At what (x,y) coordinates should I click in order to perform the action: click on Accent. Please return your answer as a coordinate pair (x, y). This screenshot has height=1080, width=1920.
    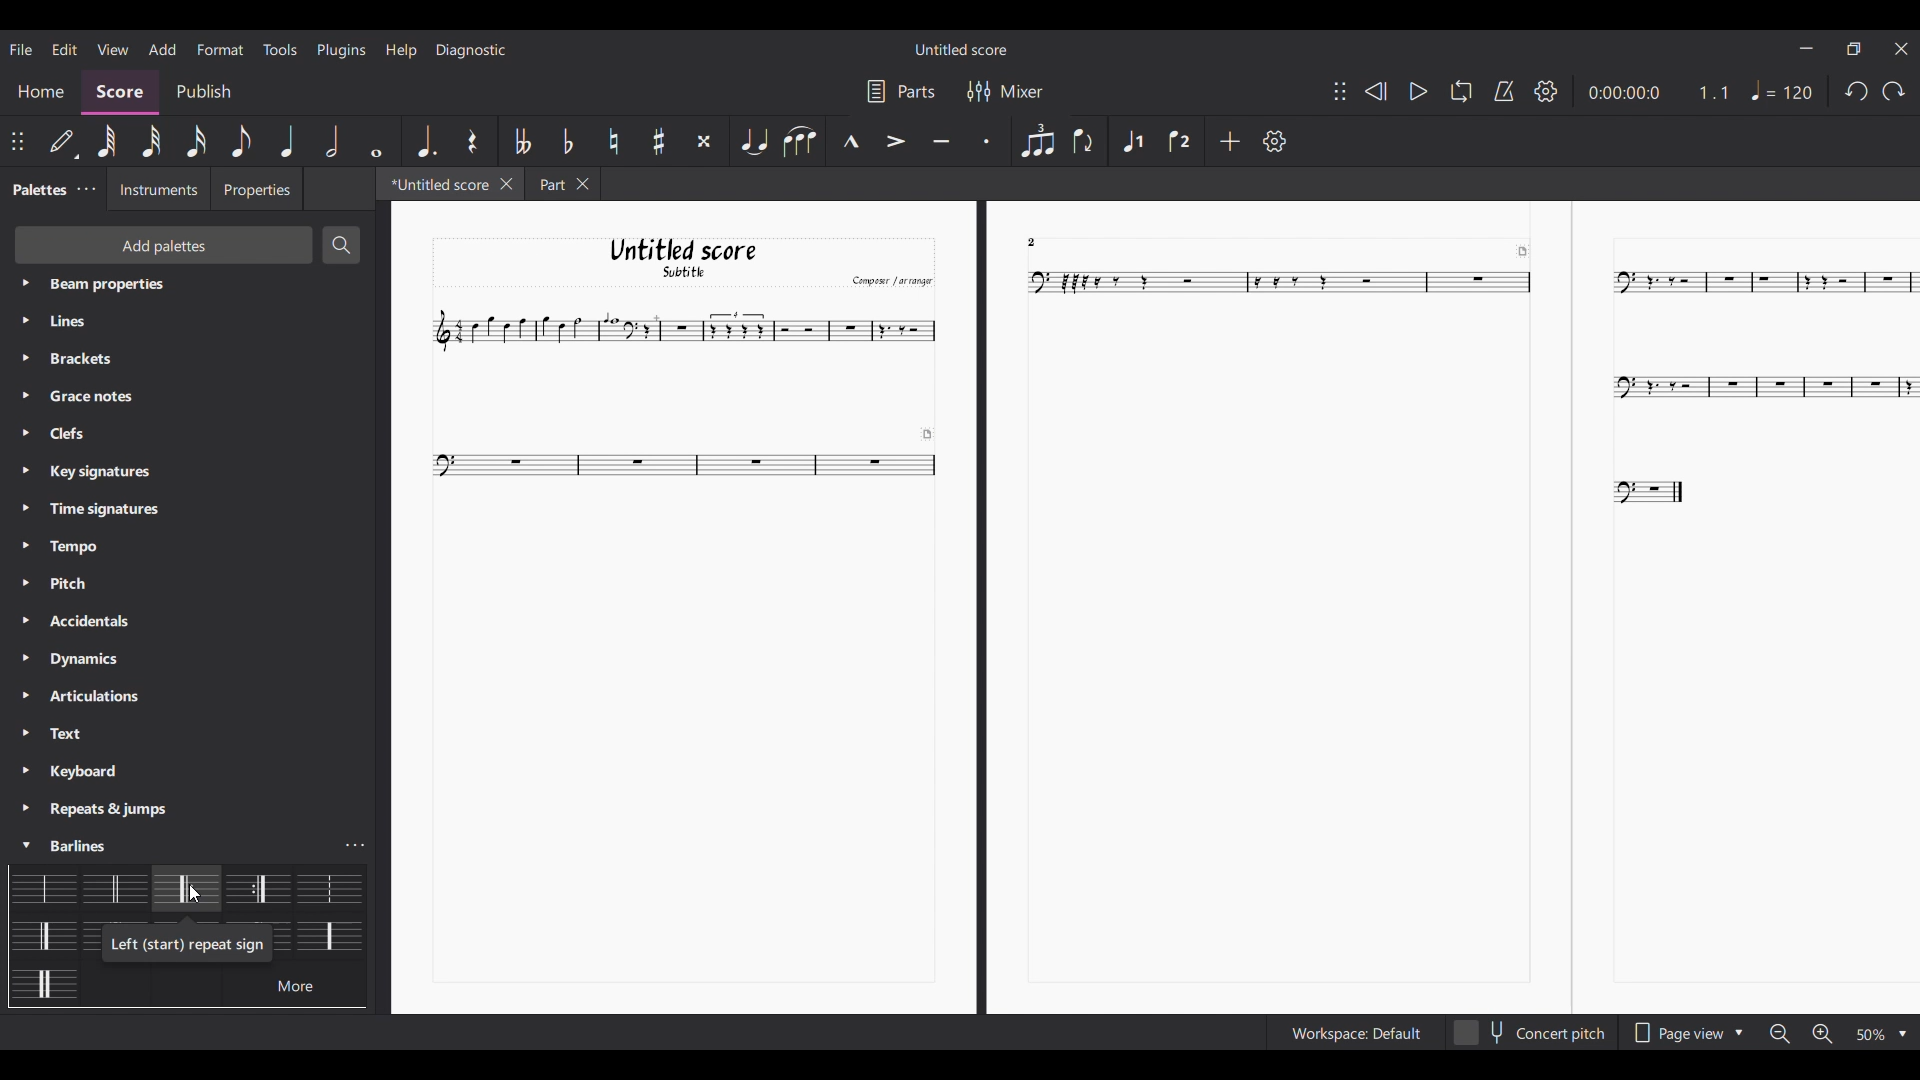
    Looking at the image, I should click on (897, 141).